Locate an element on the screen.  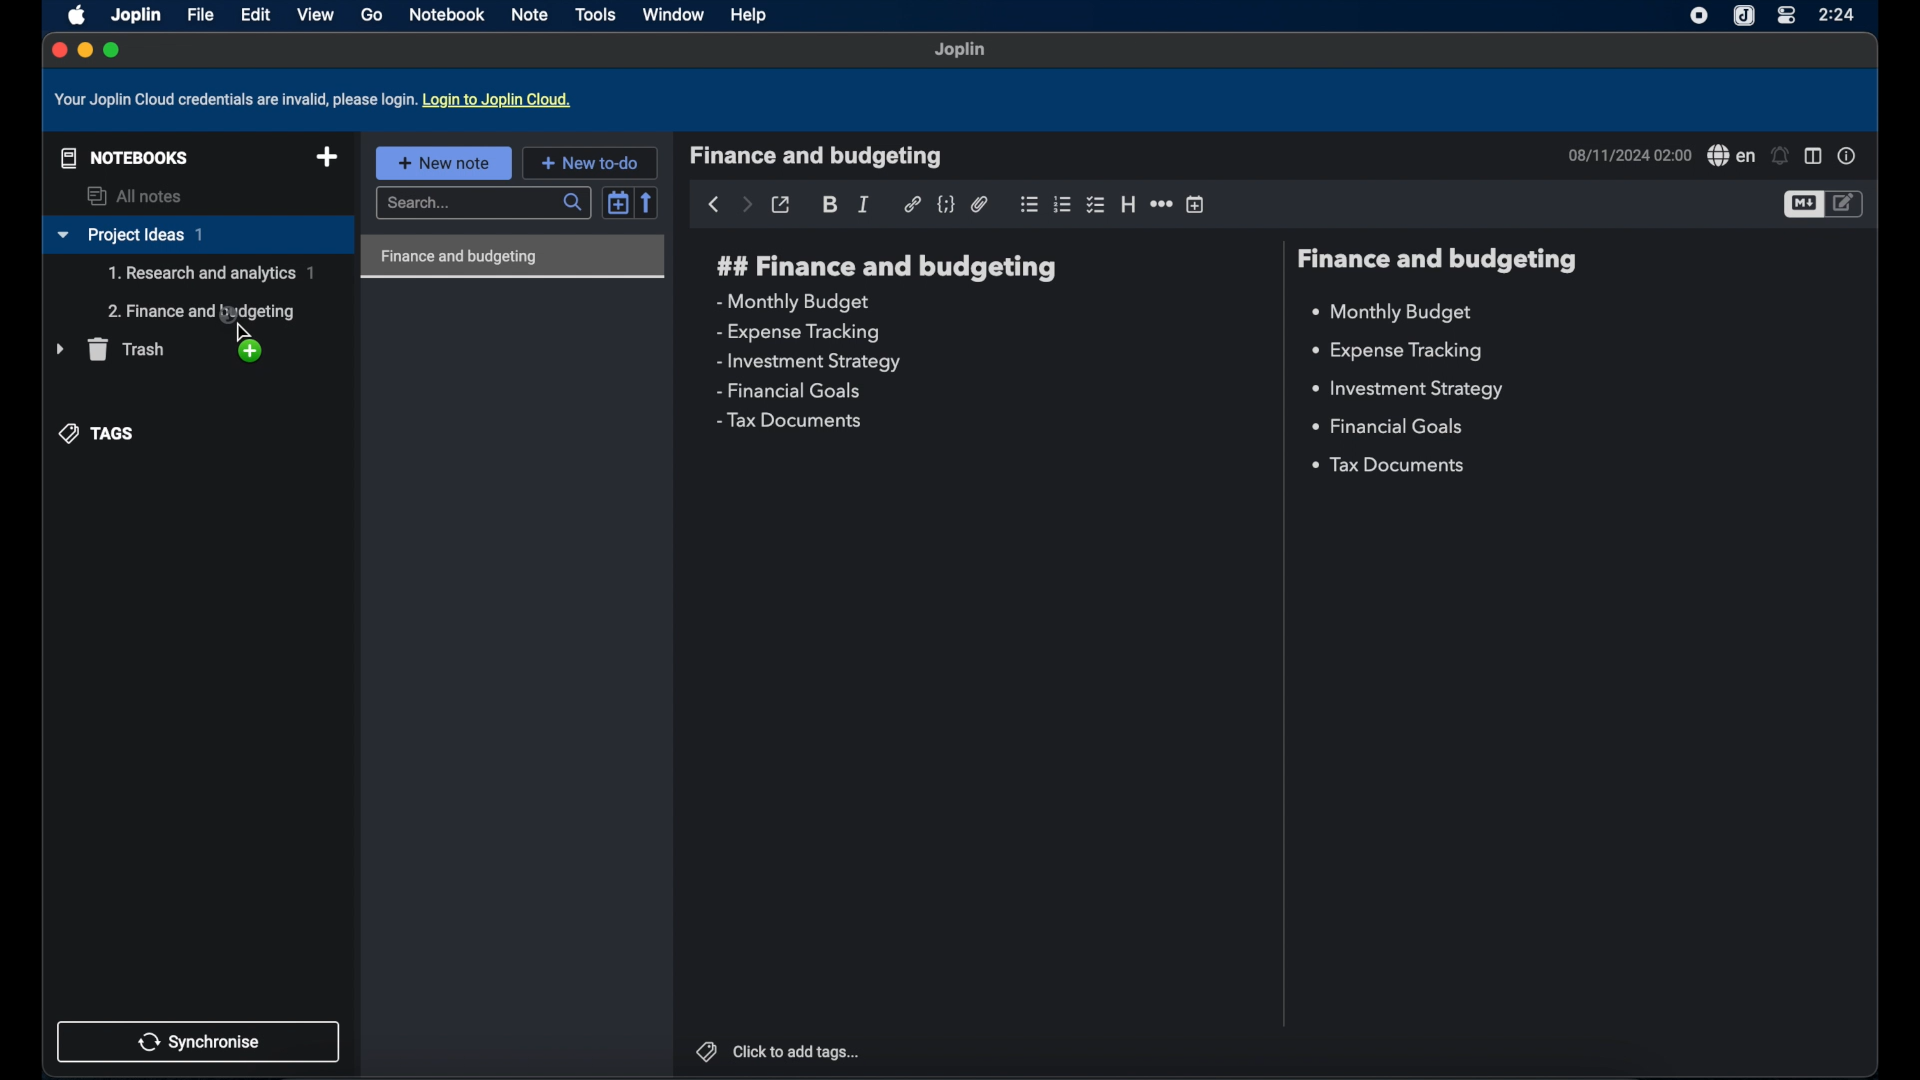
file is located at coordinates (200, 15).